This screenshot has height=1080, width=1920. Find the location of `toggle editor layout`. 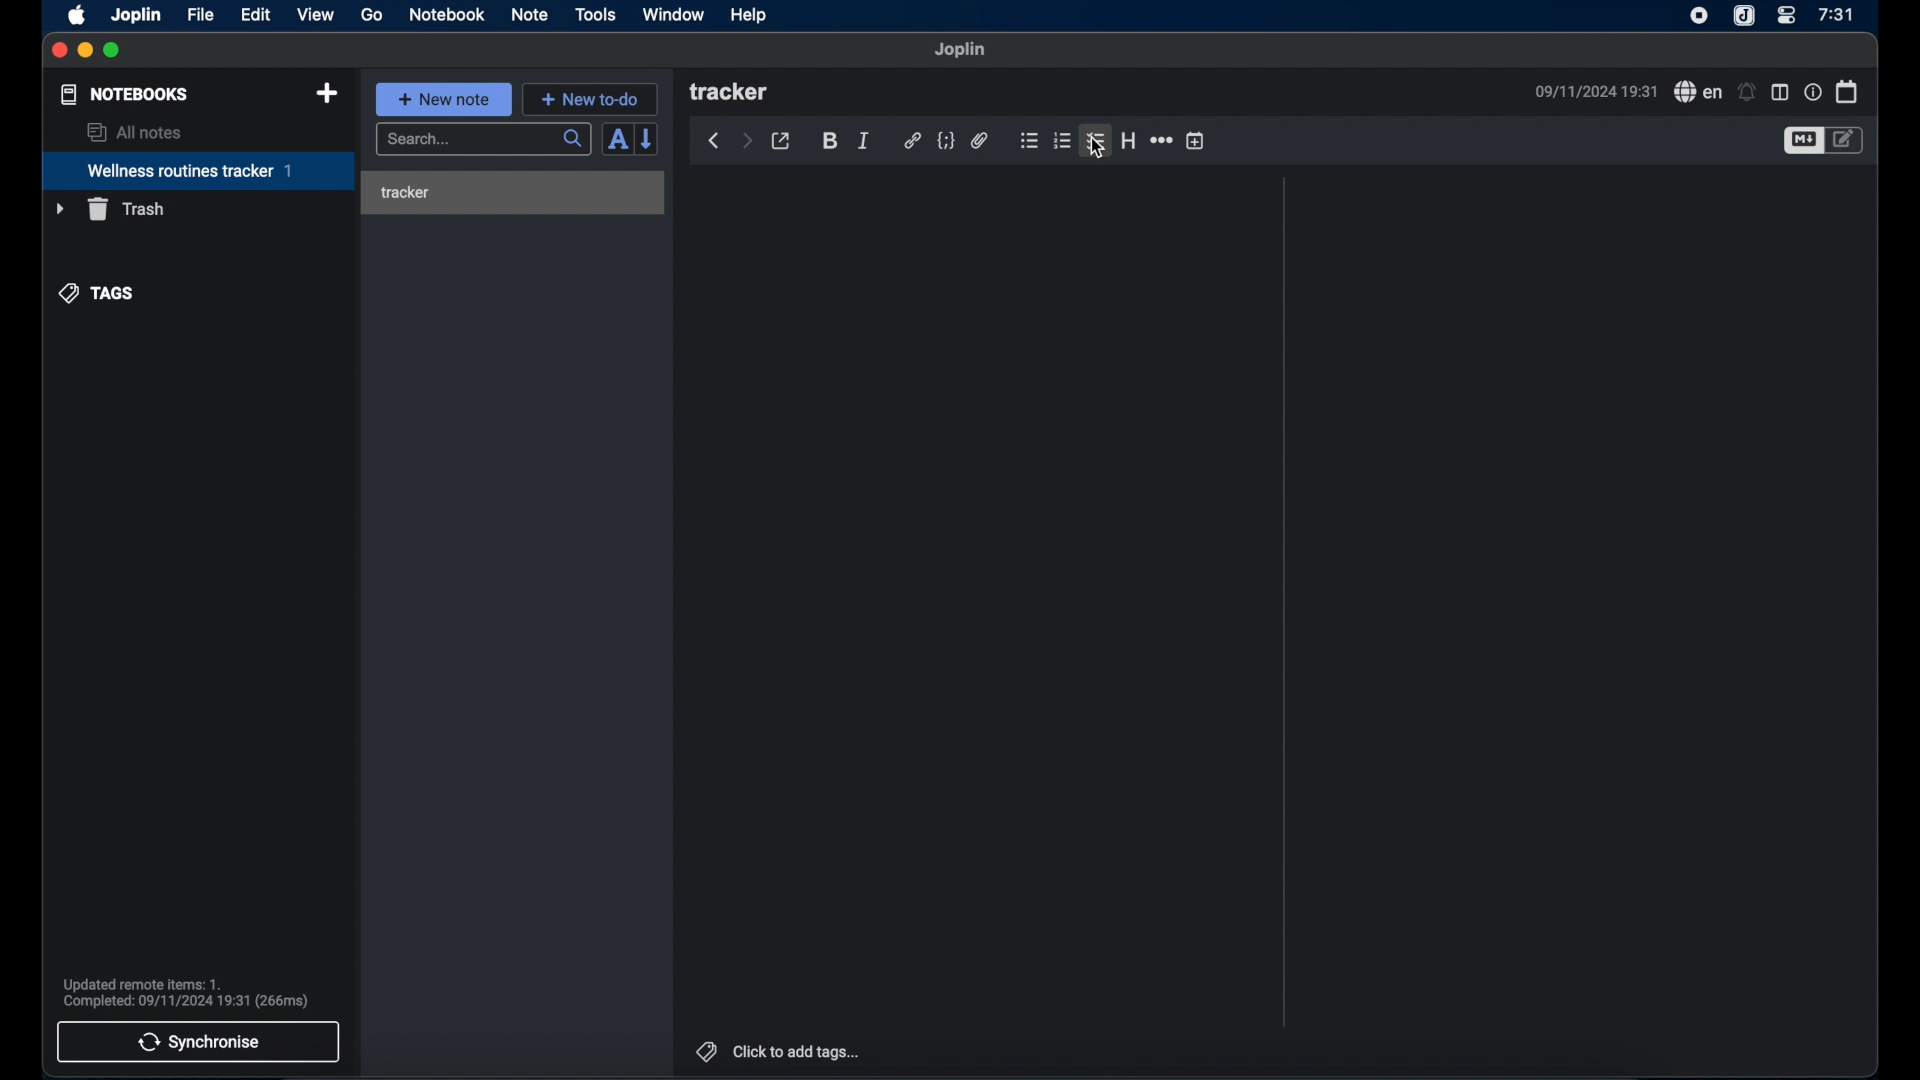

toggle editor layout is located at coordinates (1779, 92).